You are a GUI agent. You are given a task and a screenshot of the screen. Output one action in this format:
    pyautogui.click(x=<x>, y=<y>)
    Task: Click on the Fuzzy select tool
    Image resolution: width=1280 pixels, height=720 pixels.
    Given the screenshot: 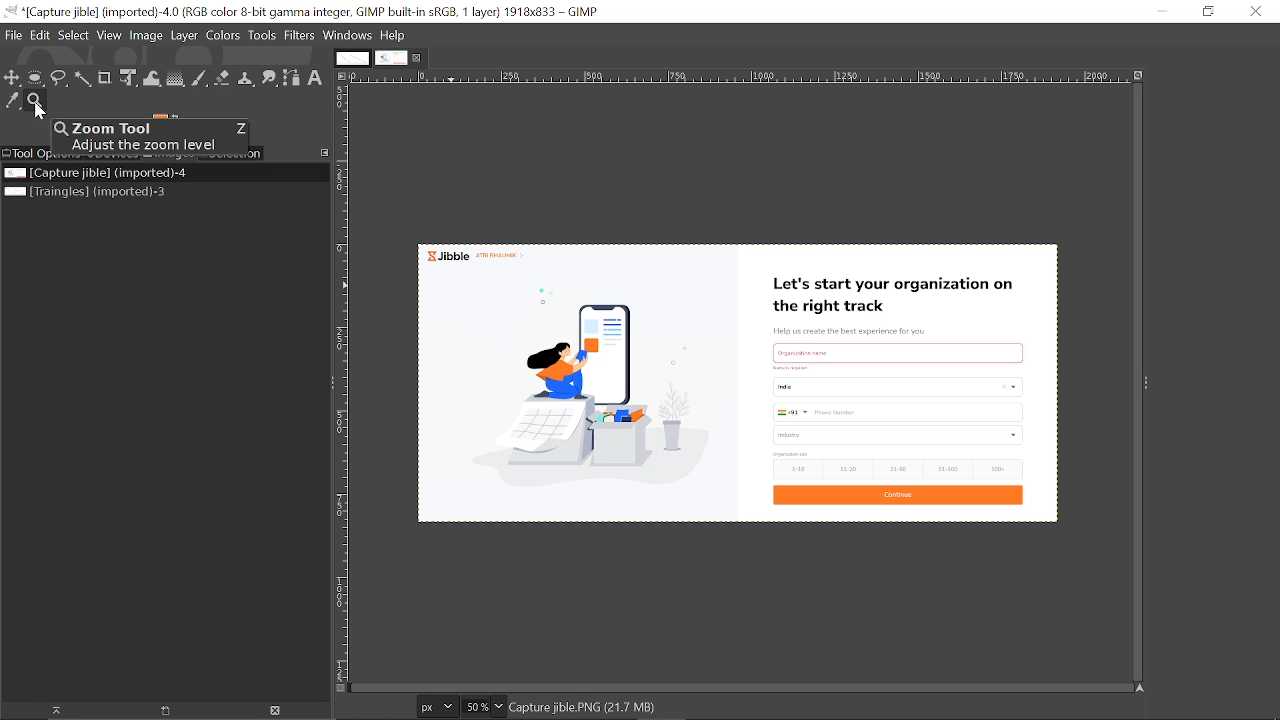 What is the action you would take?
    pyautogui.click(x=82, y=80)
    